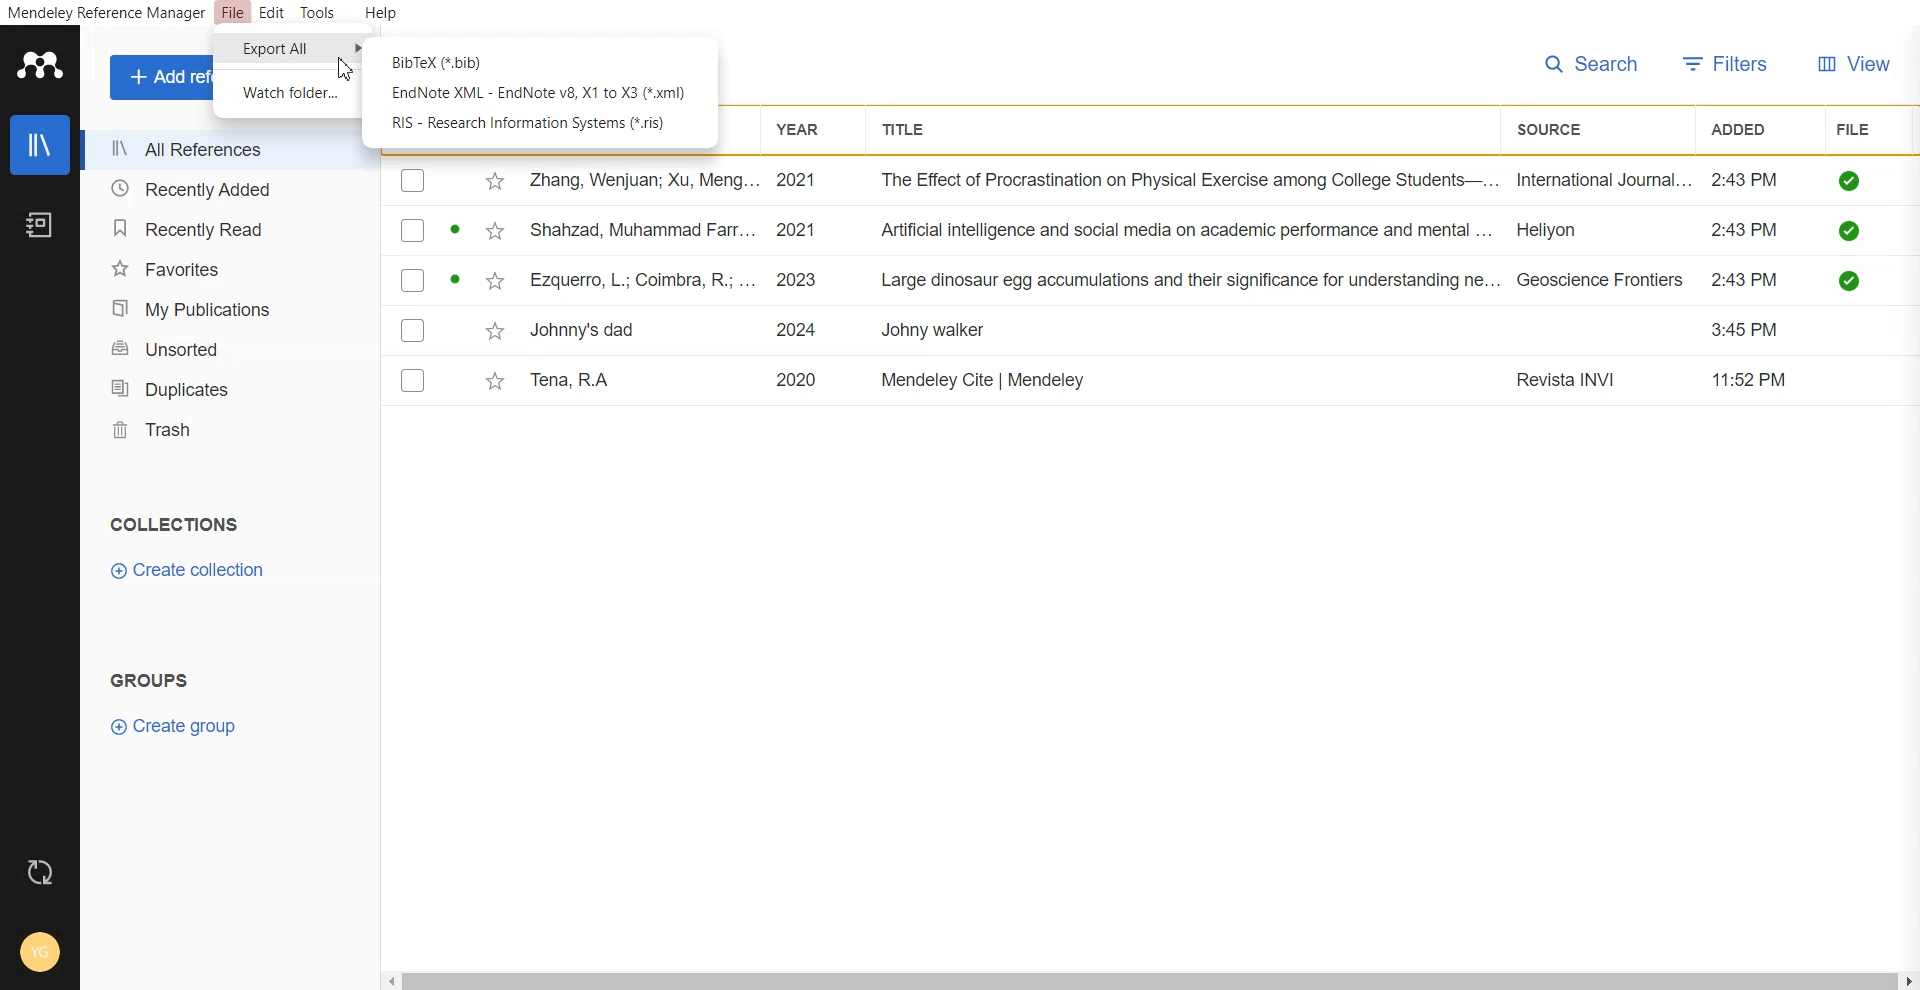 Image resolution: width=1920 pixels, height=990 pixels. I want to click on star, so click(492, 331).